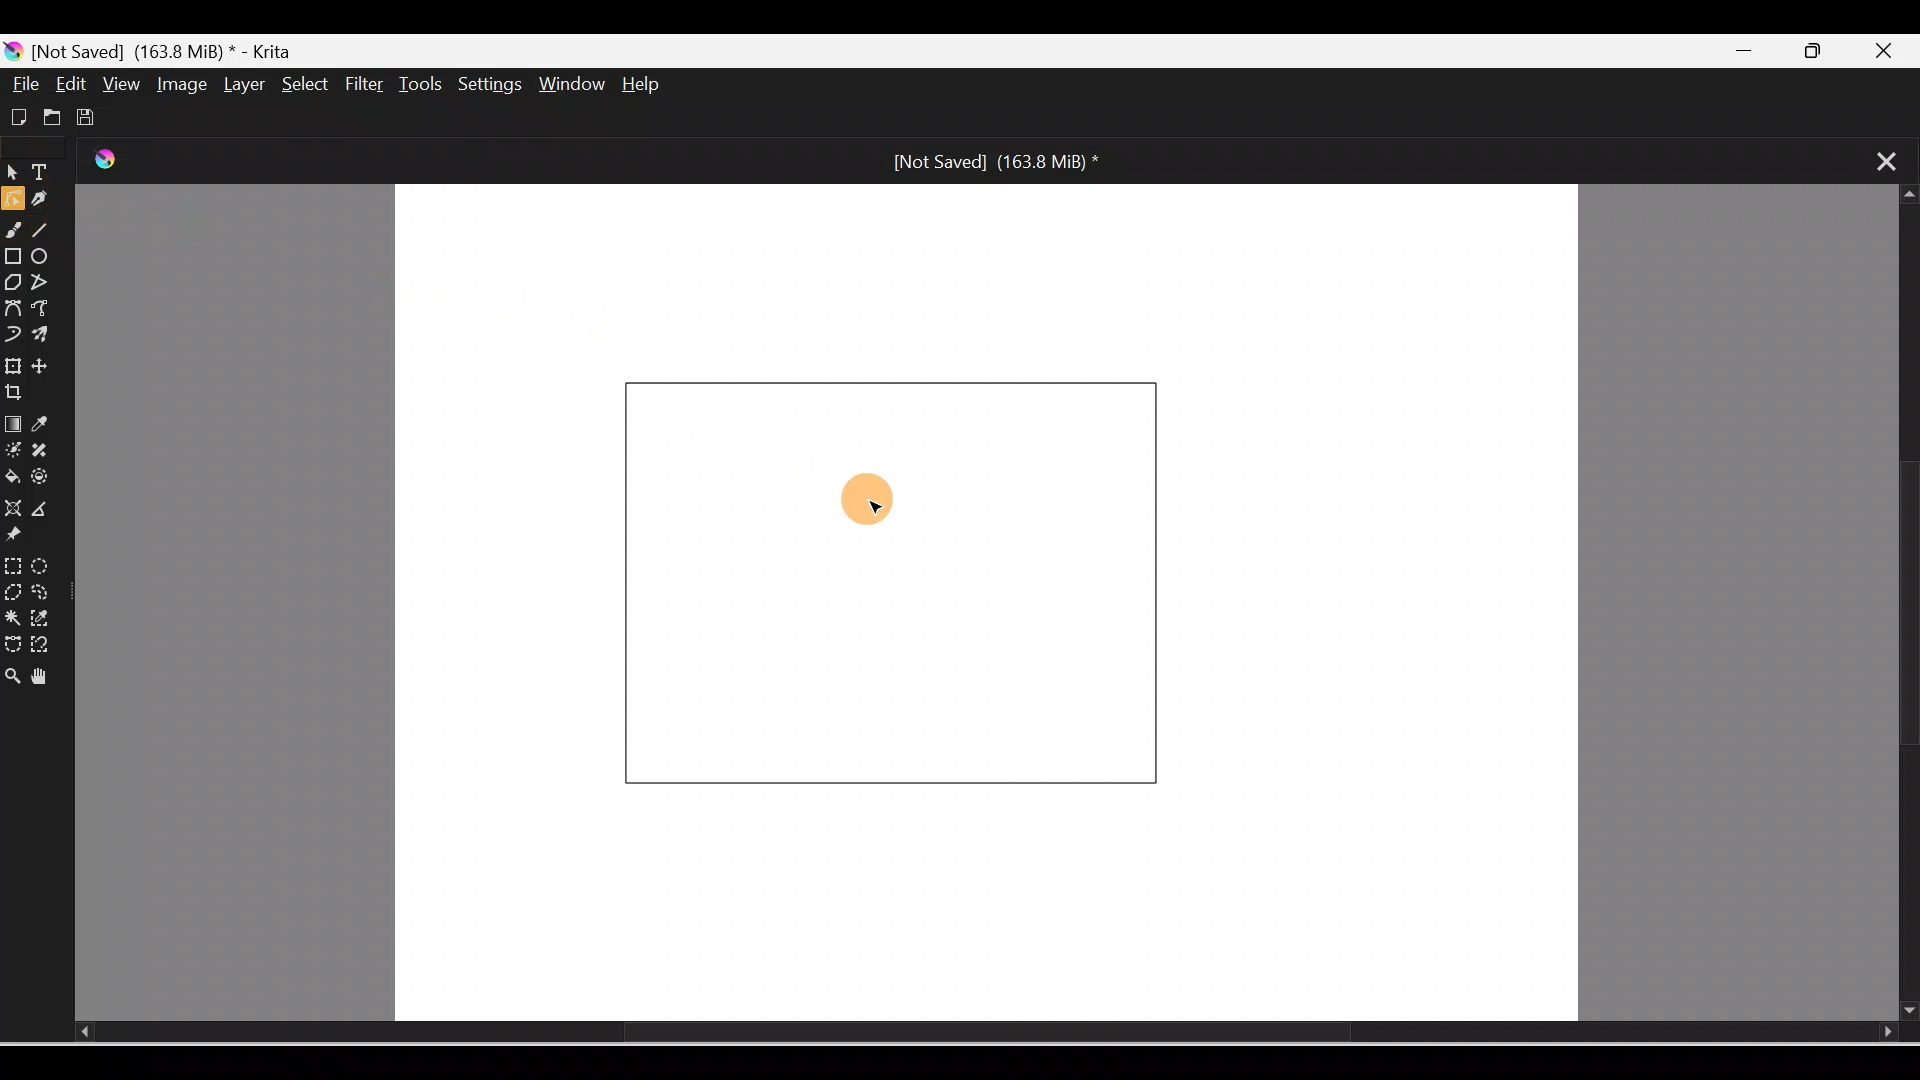 This screenshot has height=1080, width=1920. I want to click on Smart patch tool, so click(49, 451).